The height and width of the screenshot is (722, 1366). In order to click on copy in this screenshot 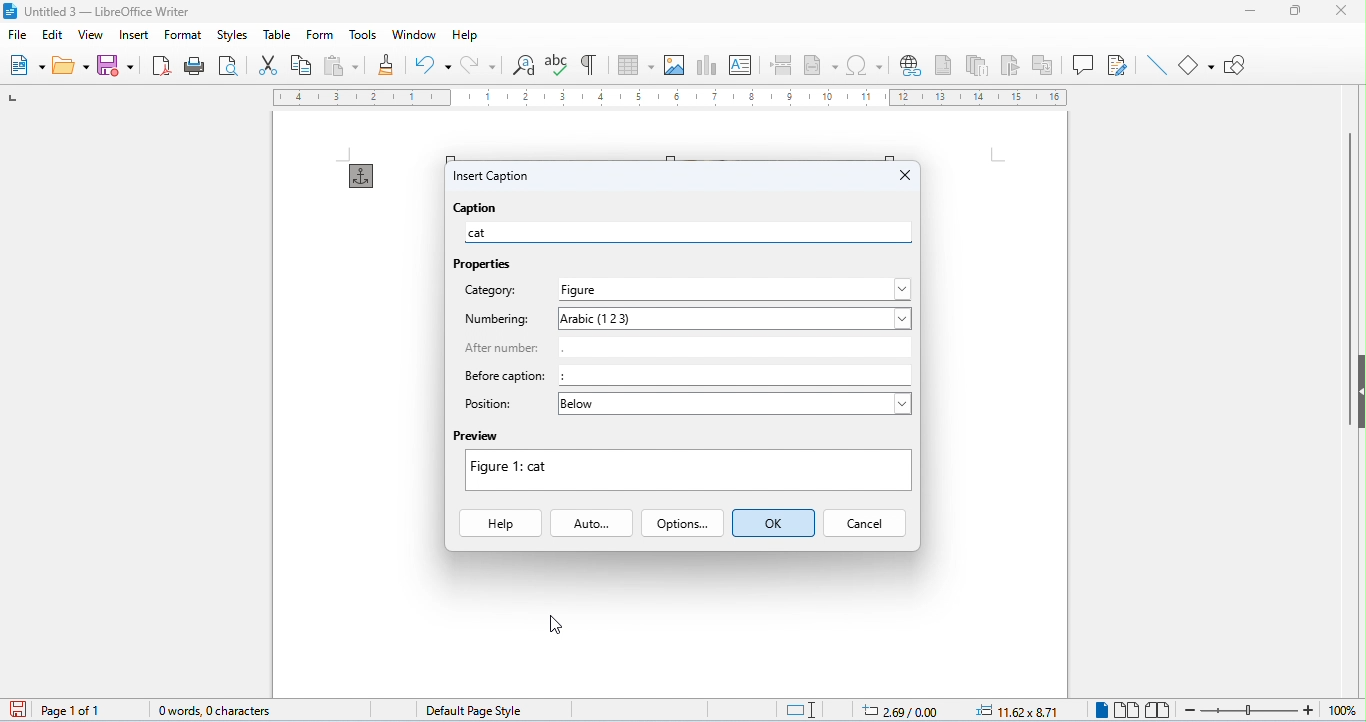, I will do `click(302, 66)`.